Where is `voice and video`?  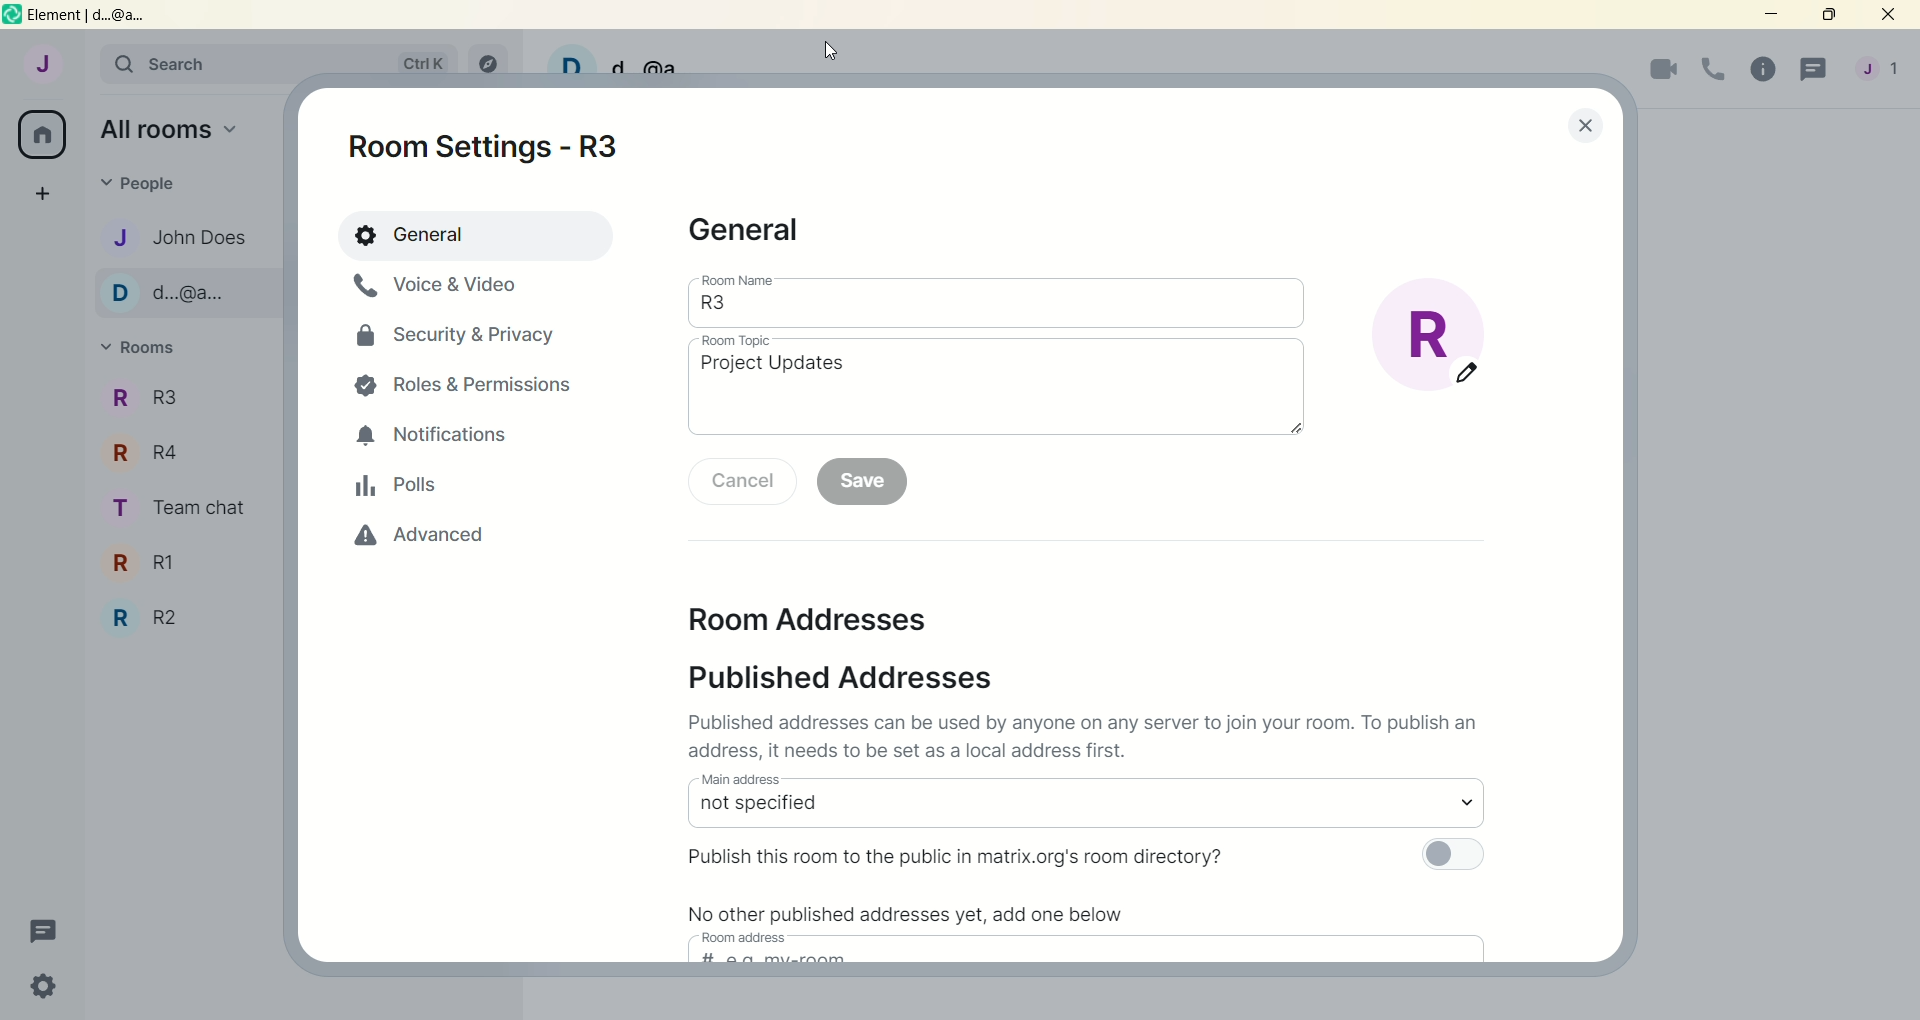 voice and video is located at coordinates (457, 287).